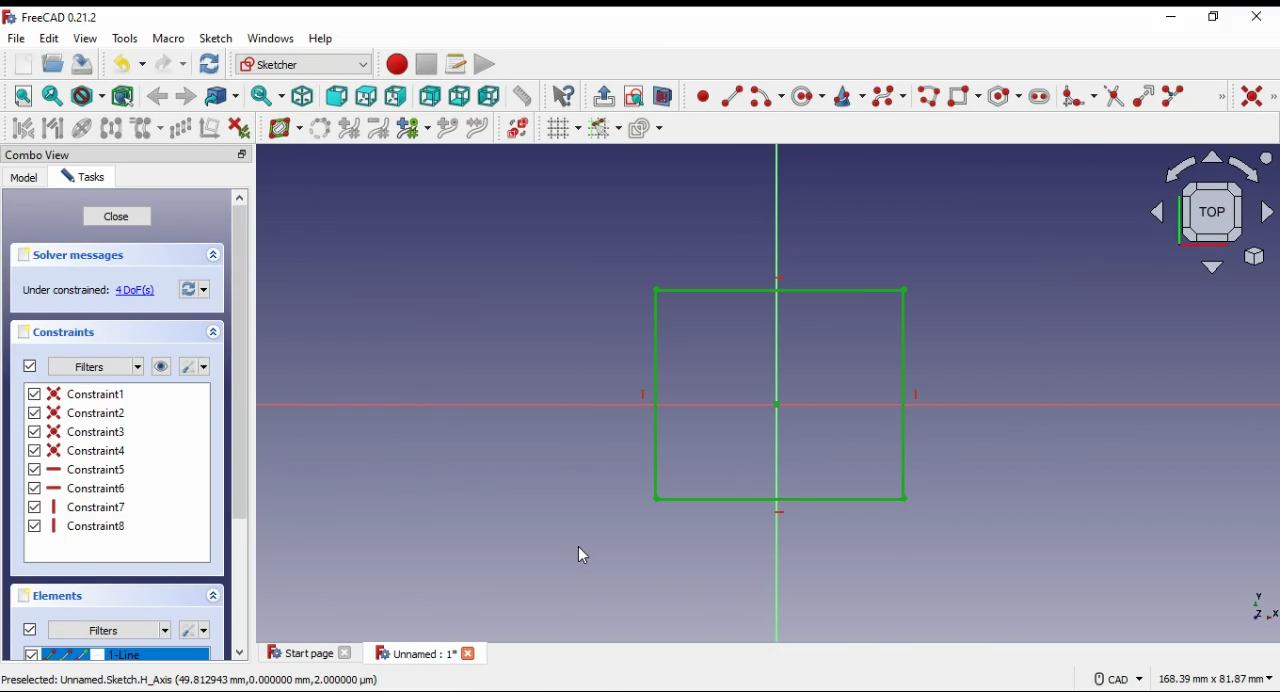 The image size is (1280, 692). I want to click on checkbox, so click(34, 462).